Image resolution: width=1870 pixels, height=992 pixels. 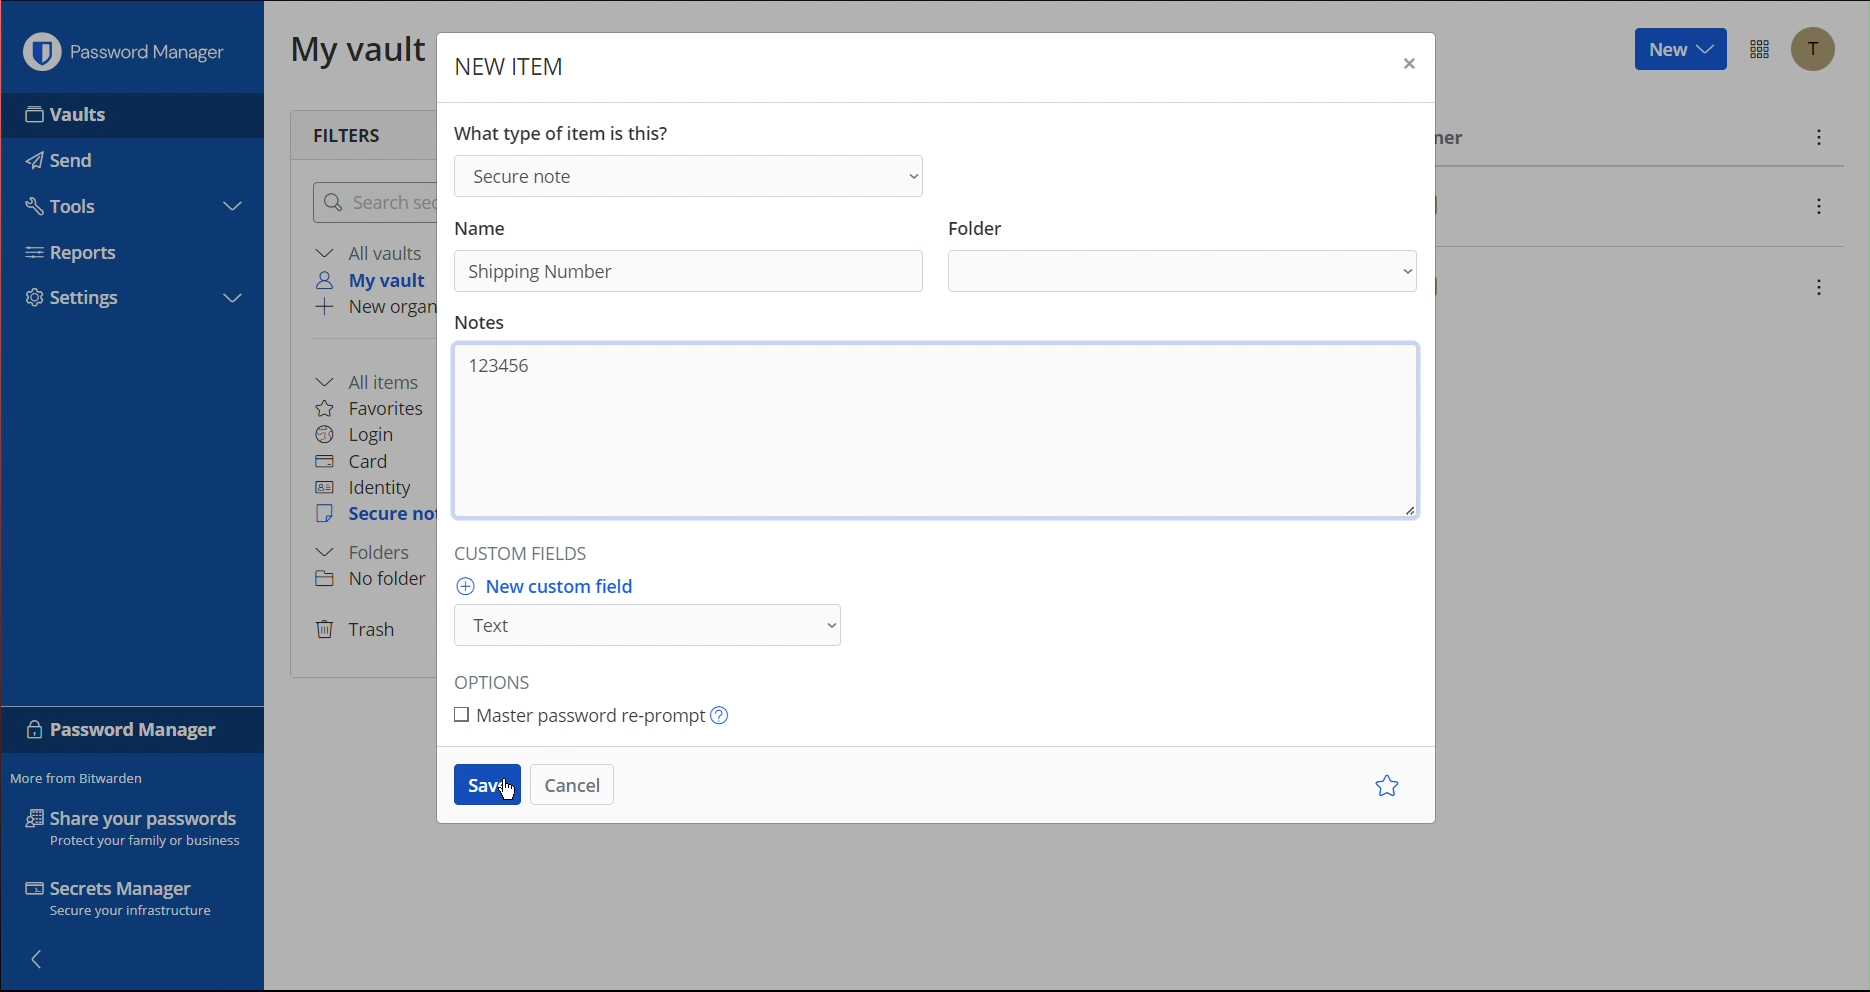 I want to click on Settings, so click(x=73, y=300).